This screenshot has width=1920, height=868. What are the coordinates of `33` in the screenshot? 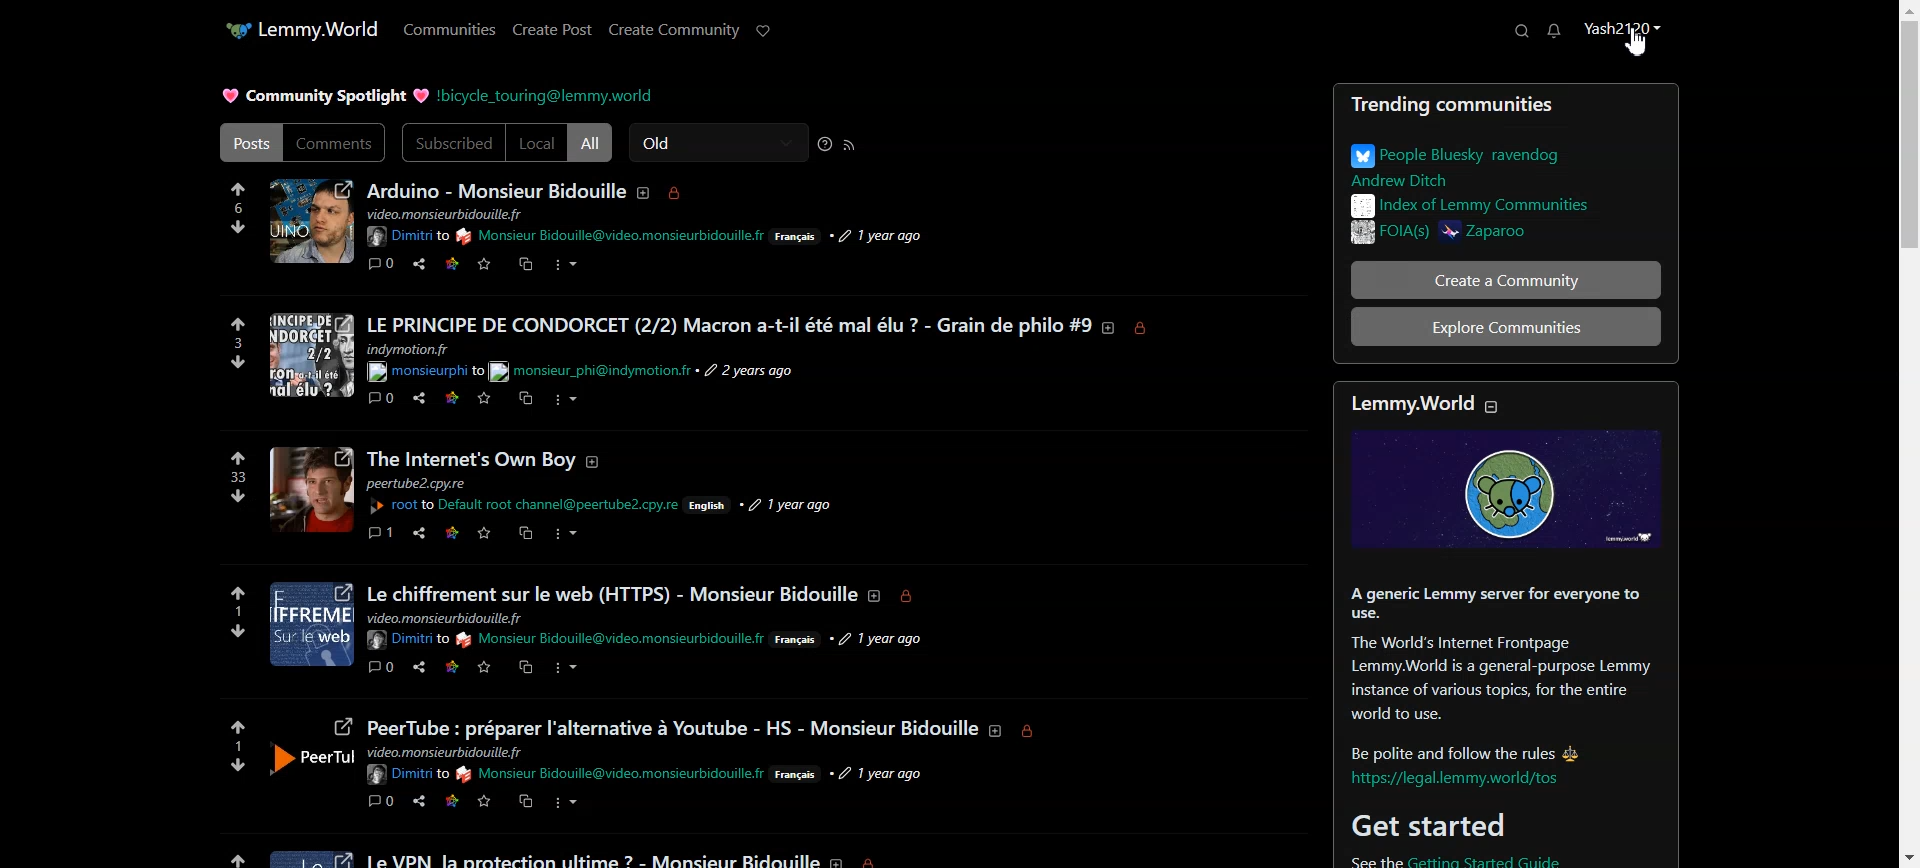 It's located at (233, 478).